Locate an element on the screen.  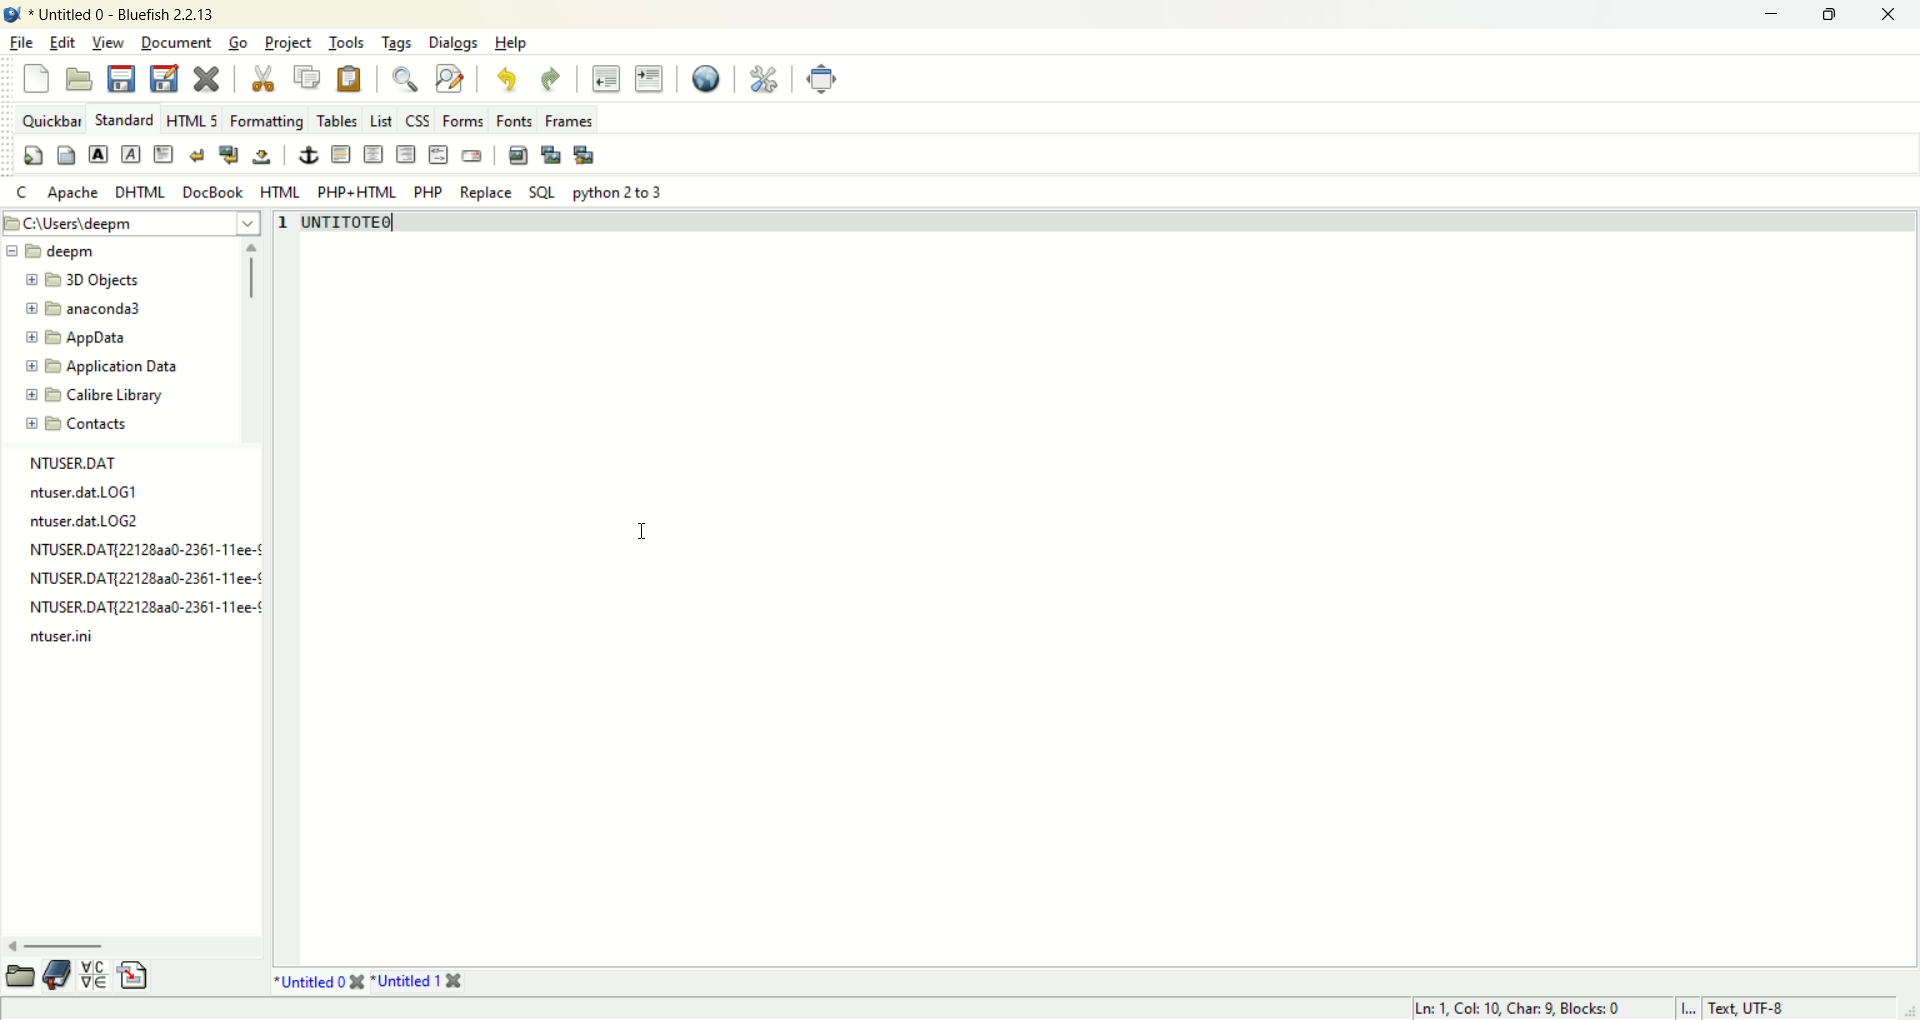
open is located at coordinates (18, 977).